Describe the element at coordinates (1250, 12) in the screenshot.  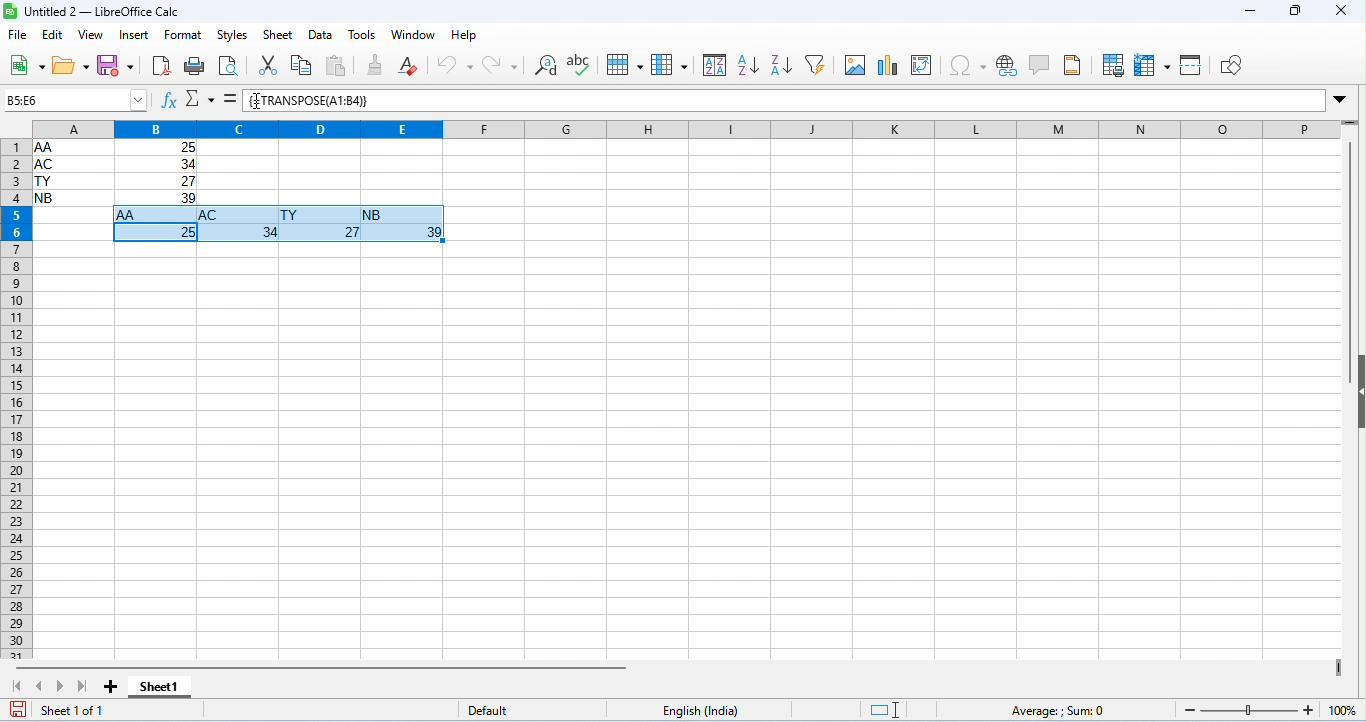
I see `minimize` at that location.